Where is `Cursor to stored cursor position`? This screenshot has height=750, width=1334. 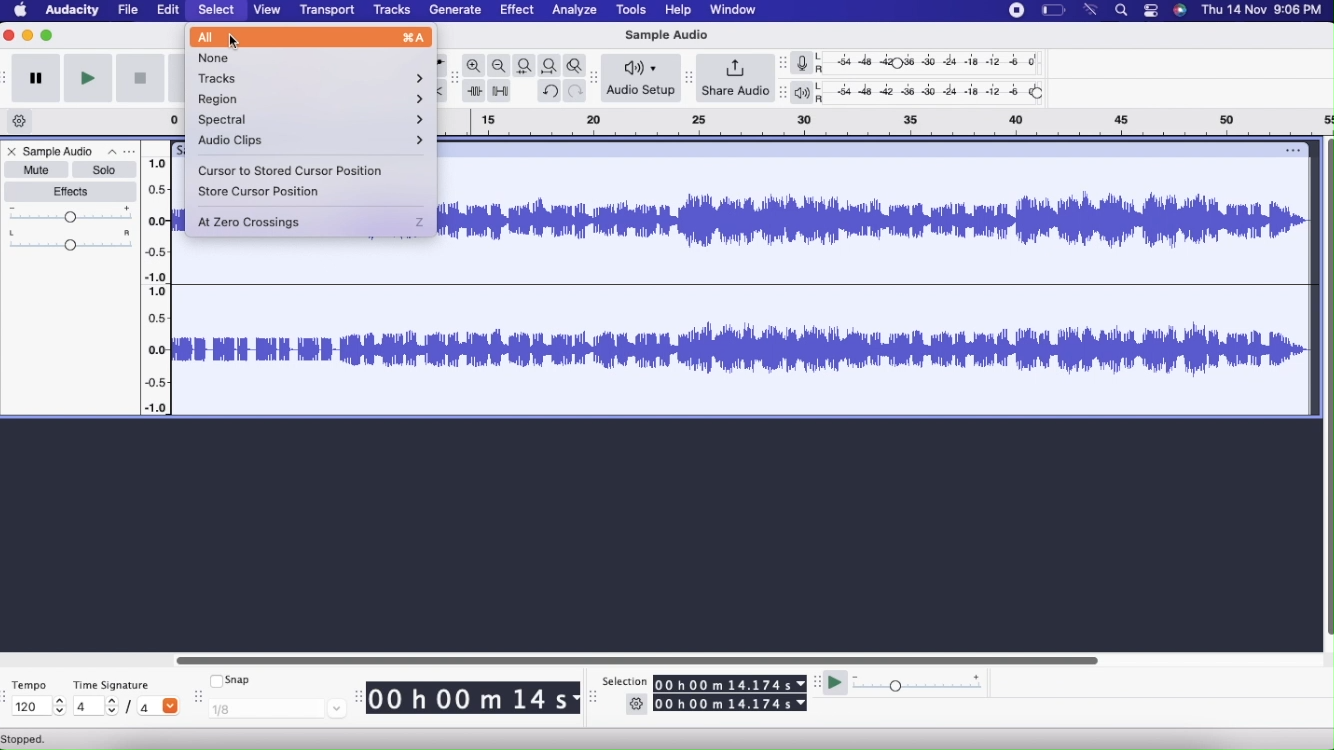 Cursor to stored cursor position is located at coordinates (293, 171).